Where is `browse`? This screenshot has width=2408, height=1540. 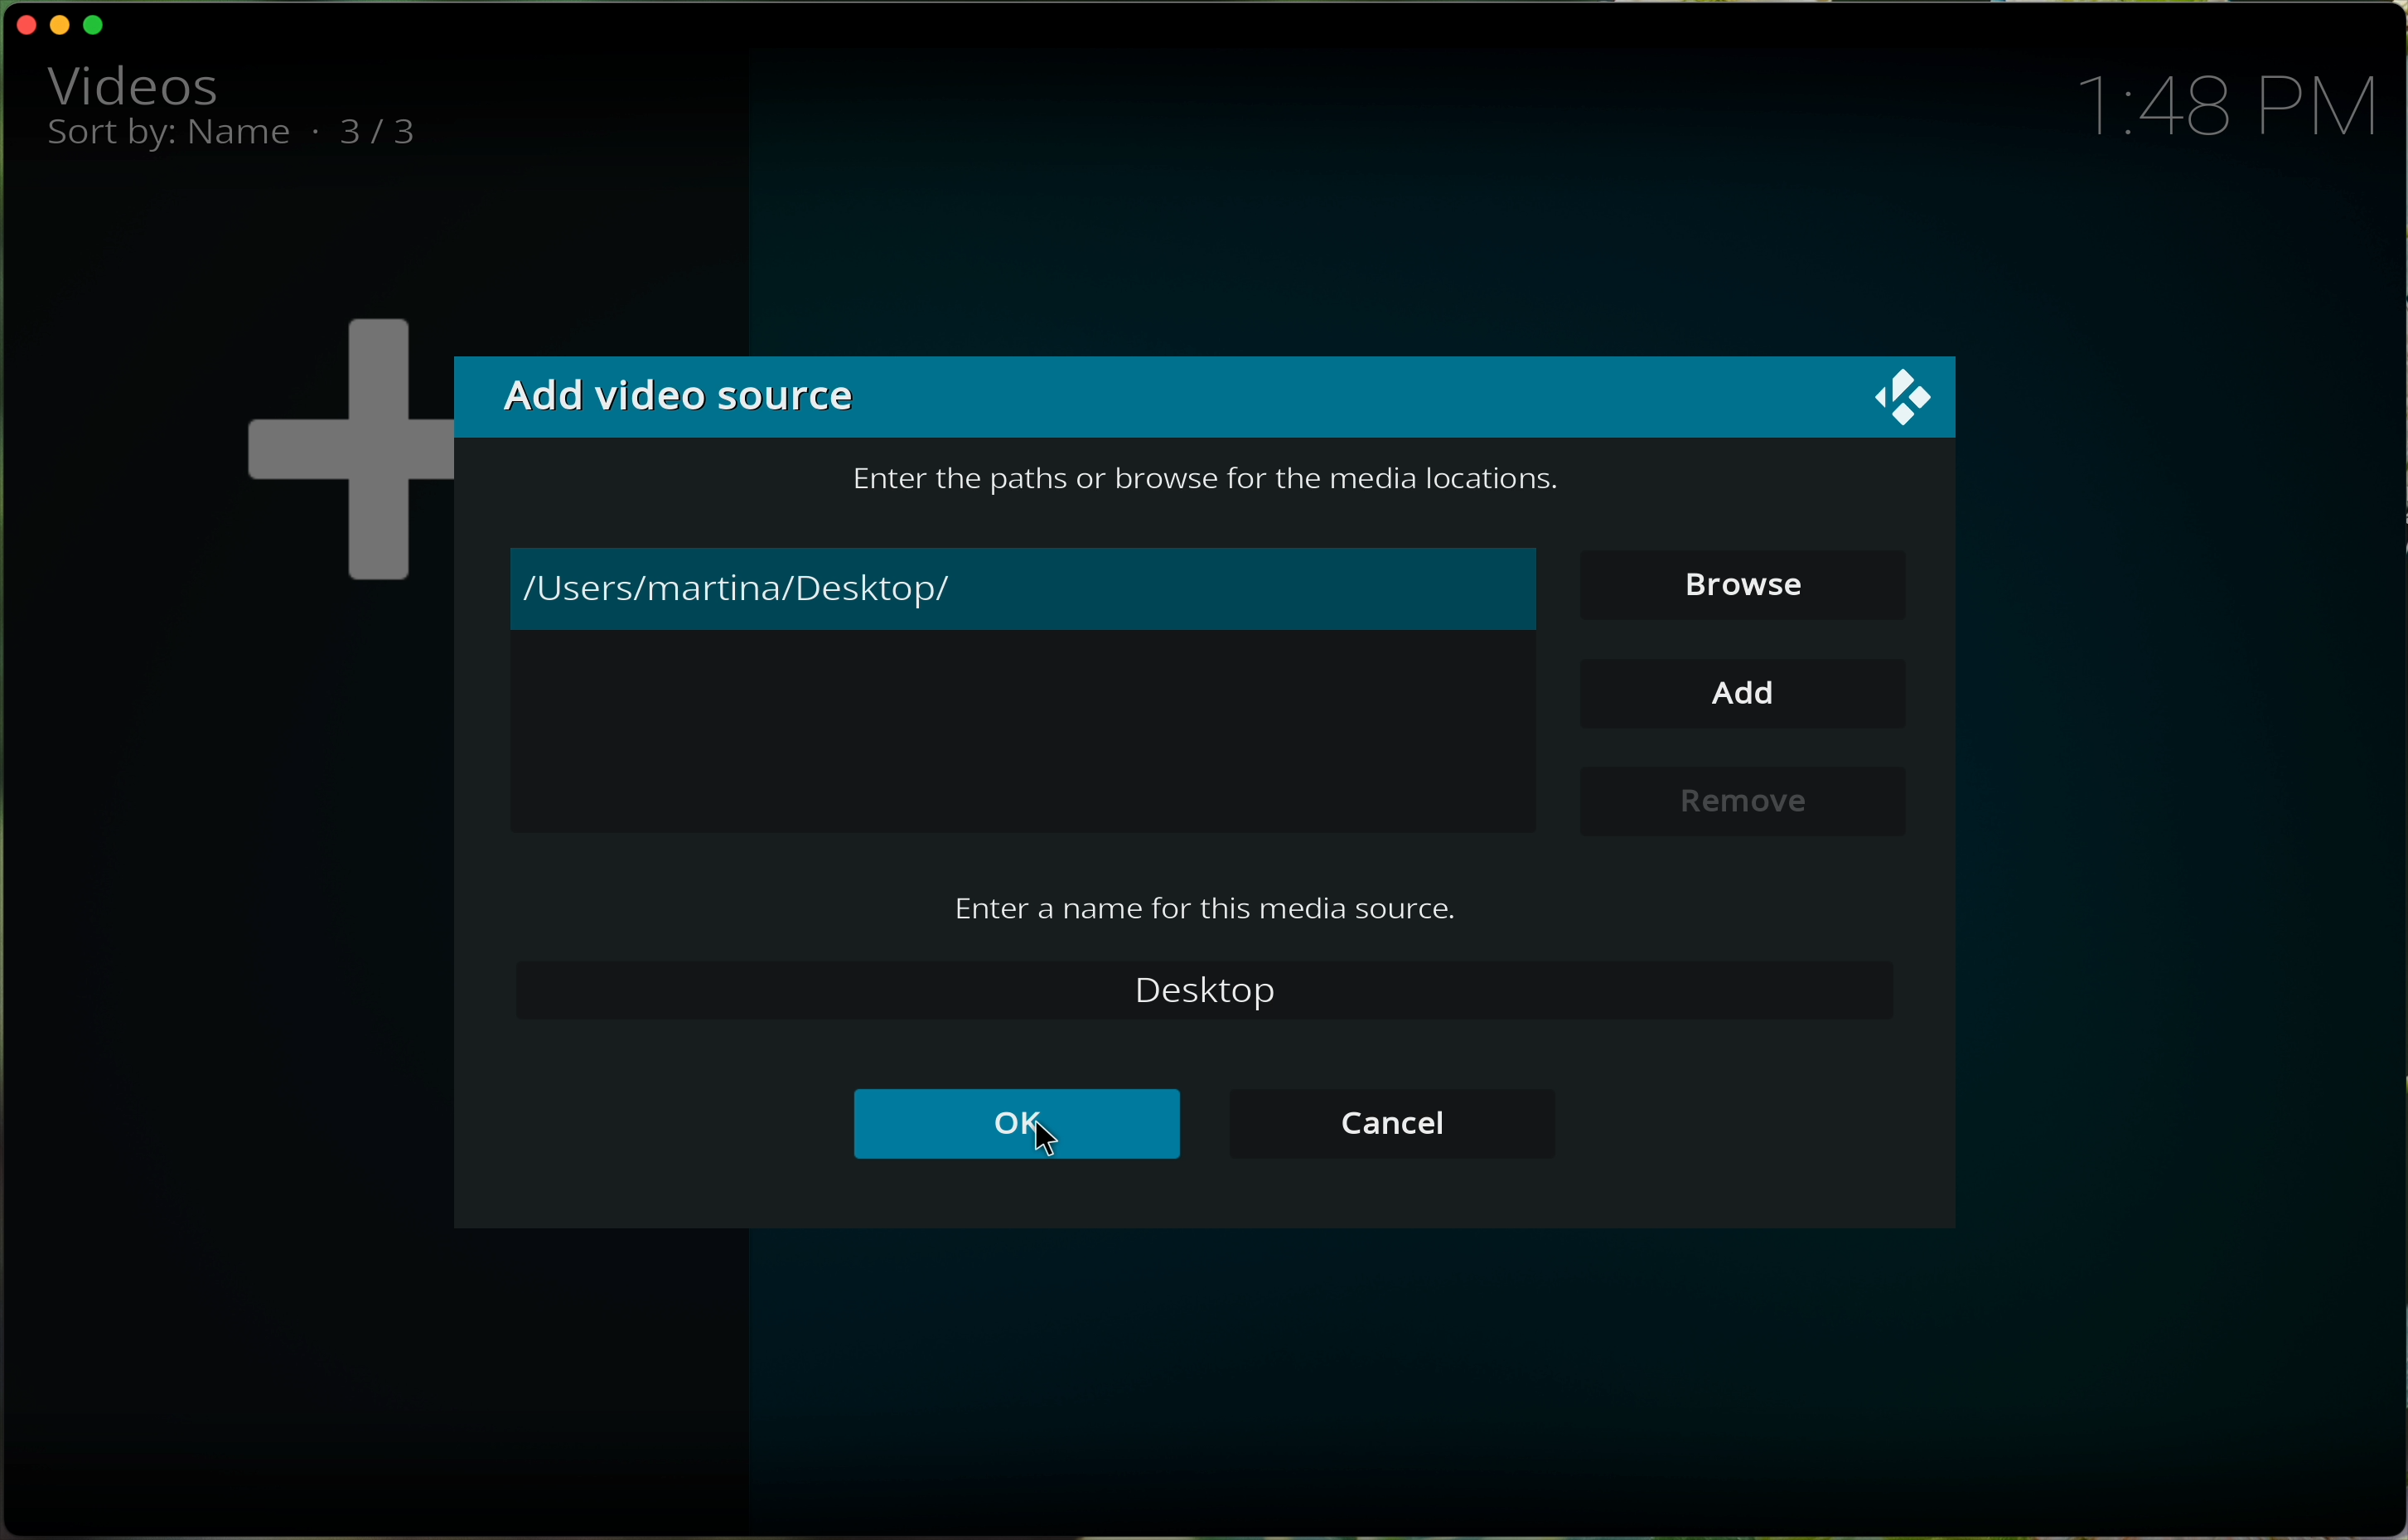 browse is located at coordinates (1727, 579).